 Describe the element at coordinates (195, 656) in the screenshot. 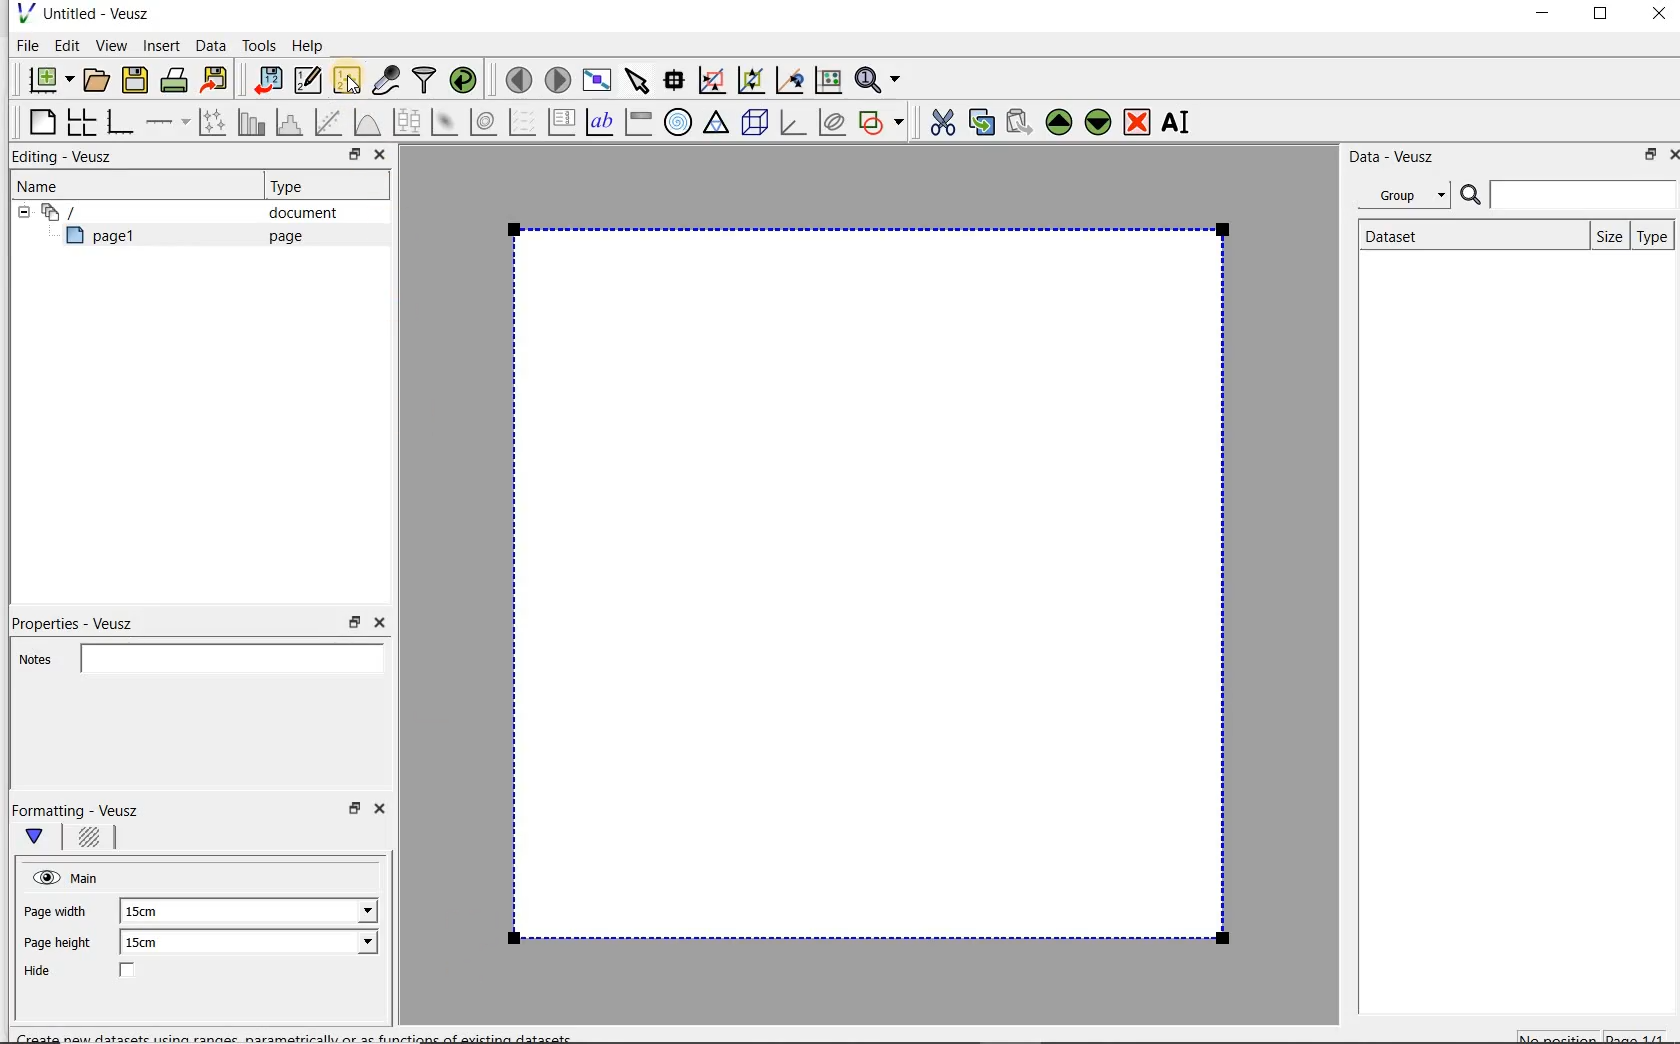

I see `Notes` at that location.